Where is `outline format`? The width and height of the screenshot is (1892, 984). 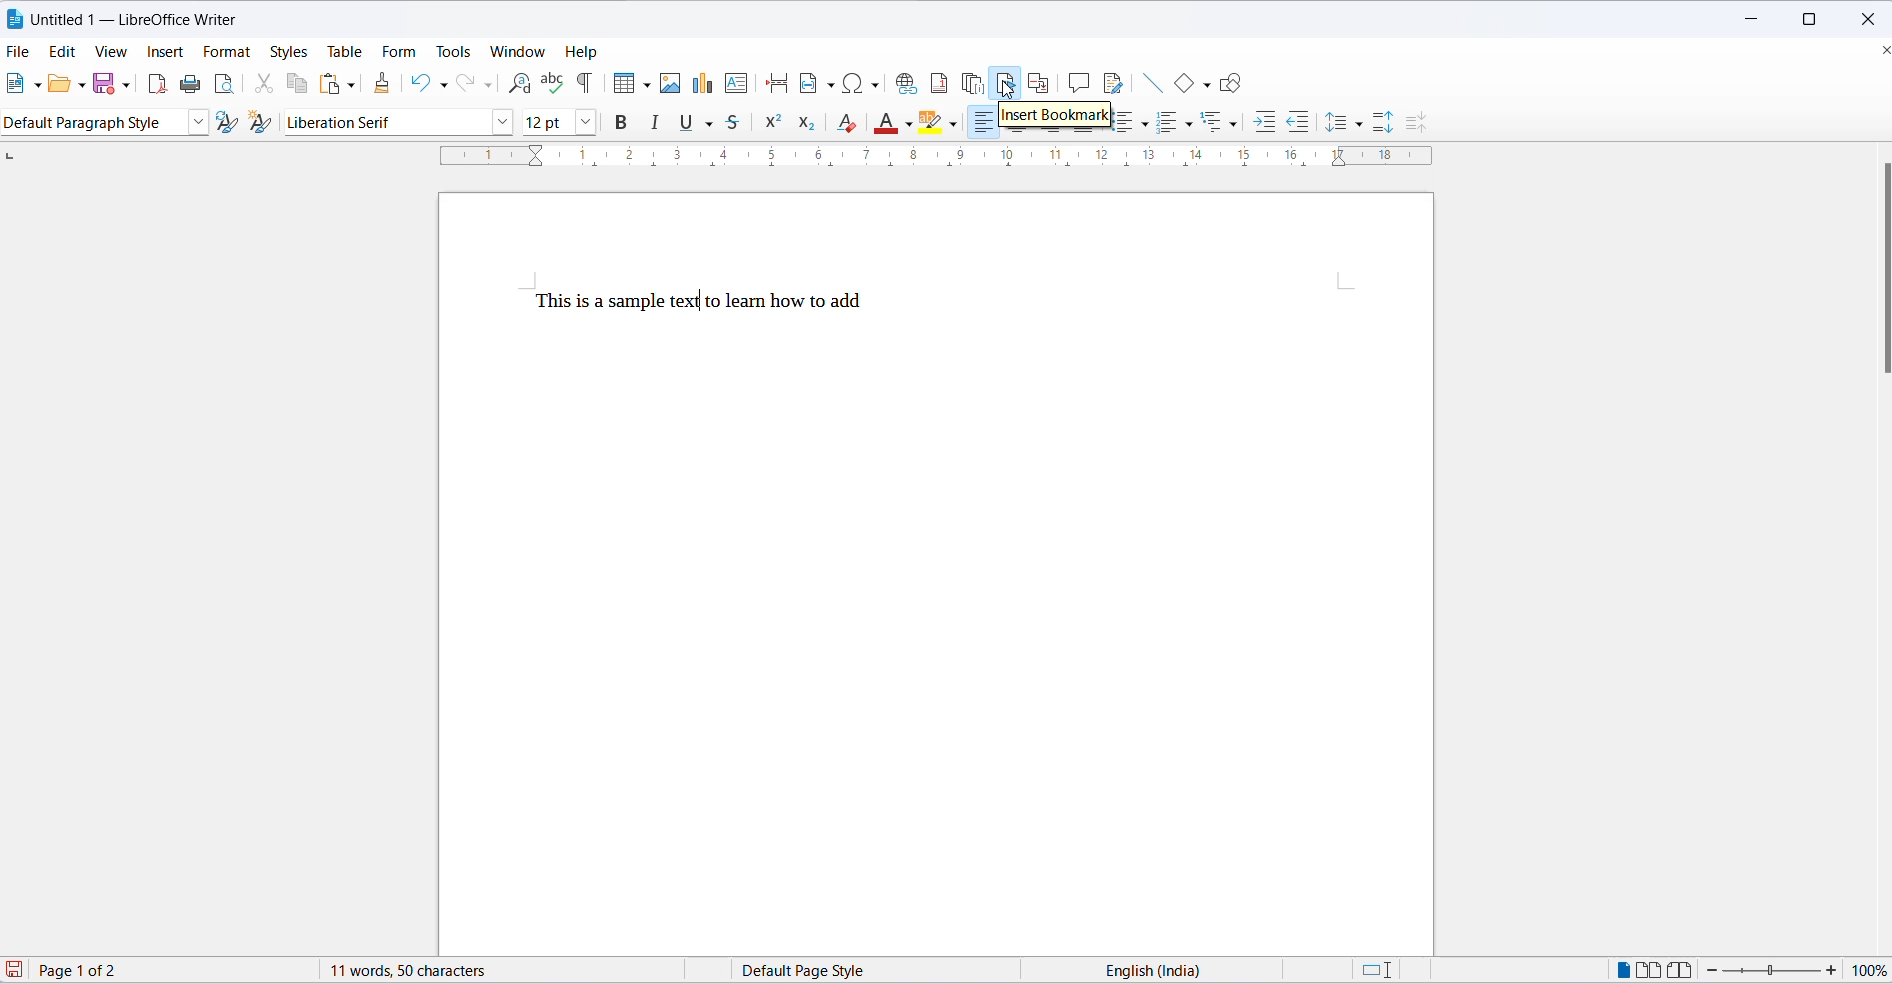
outline format is located at coordinates (1215, 122).